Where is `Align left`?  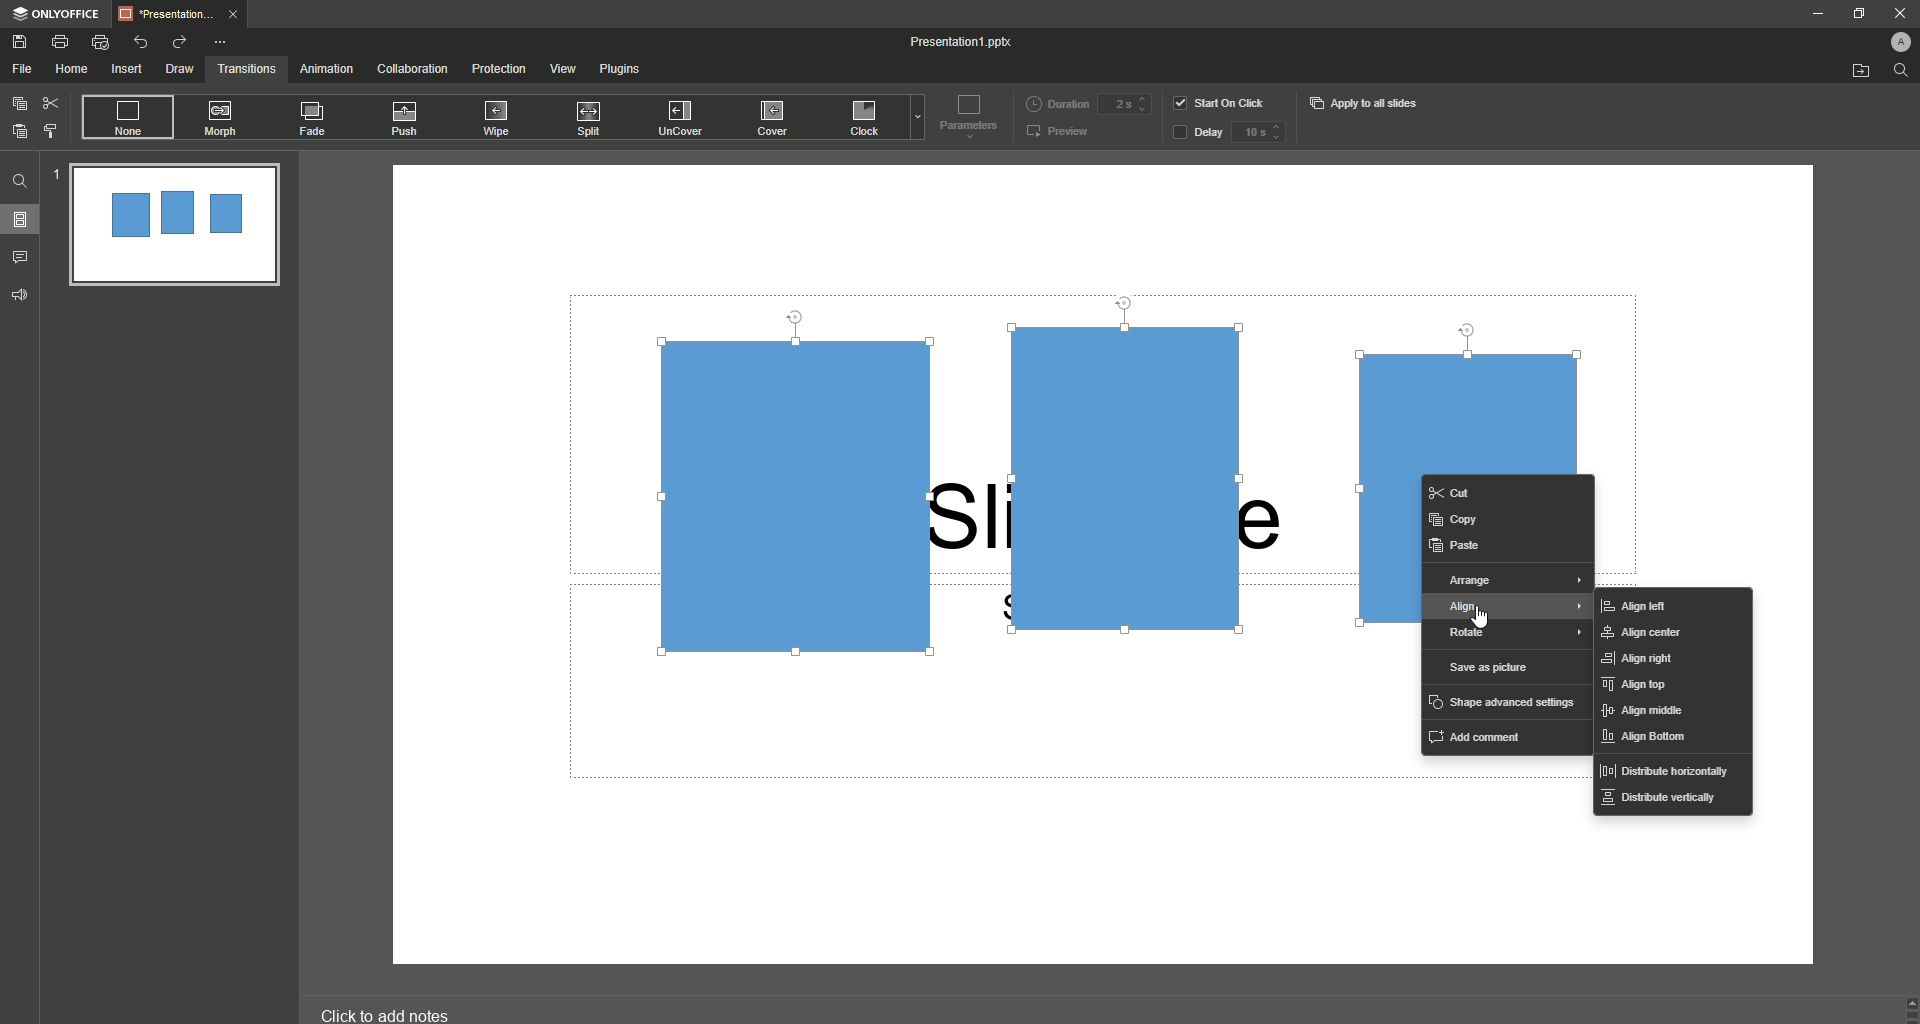
Align left is located at coordinates (1636, 606).